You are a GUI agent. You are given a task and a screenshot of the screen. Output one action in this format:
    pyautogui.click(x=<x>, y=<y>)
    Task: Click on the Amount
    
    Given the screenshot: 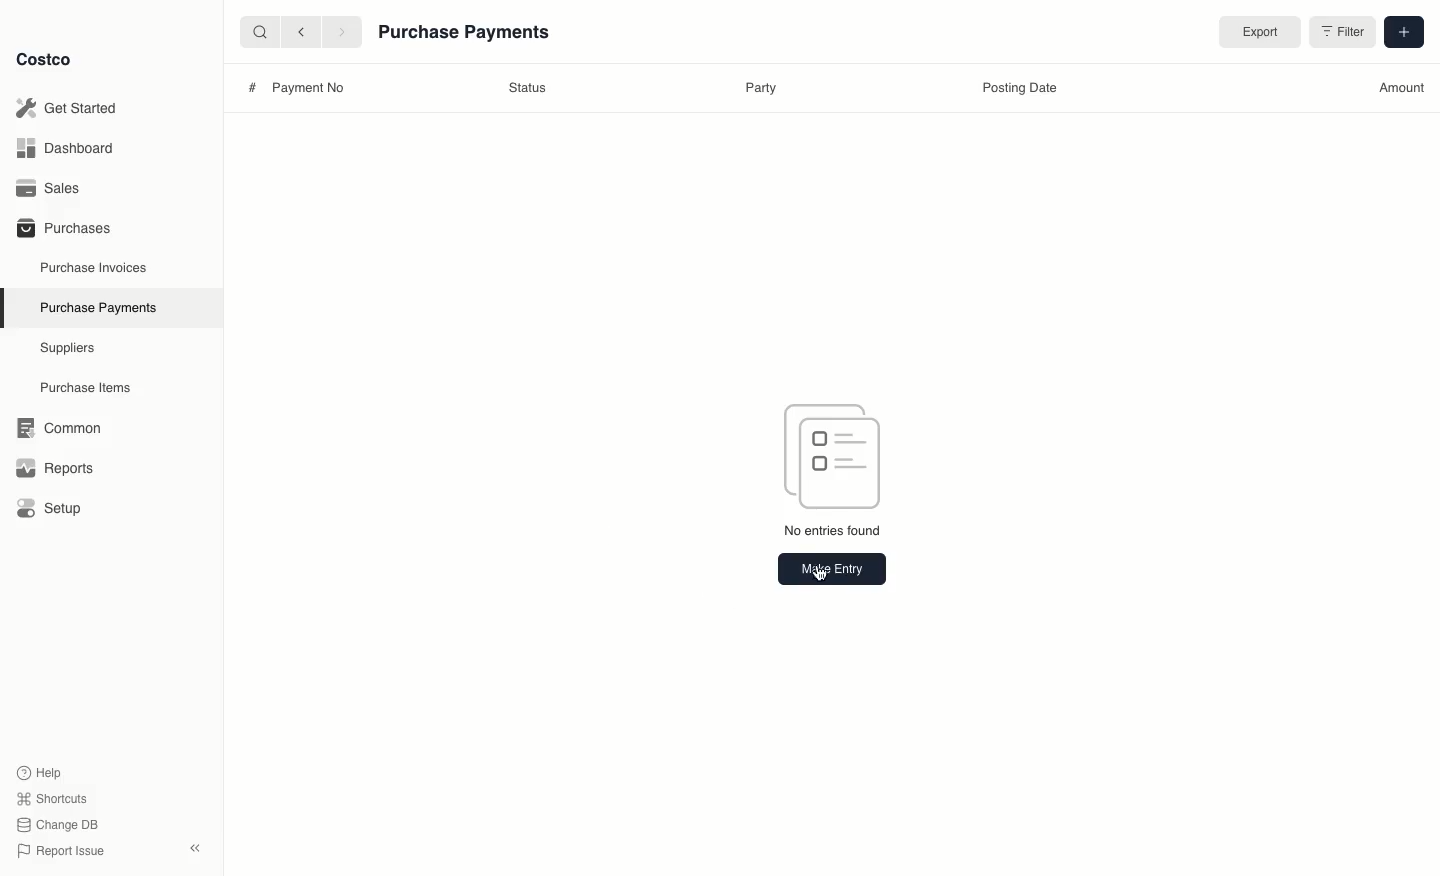 What is the action you would take?
    pyautogui.click(x=1402, y=87)
    